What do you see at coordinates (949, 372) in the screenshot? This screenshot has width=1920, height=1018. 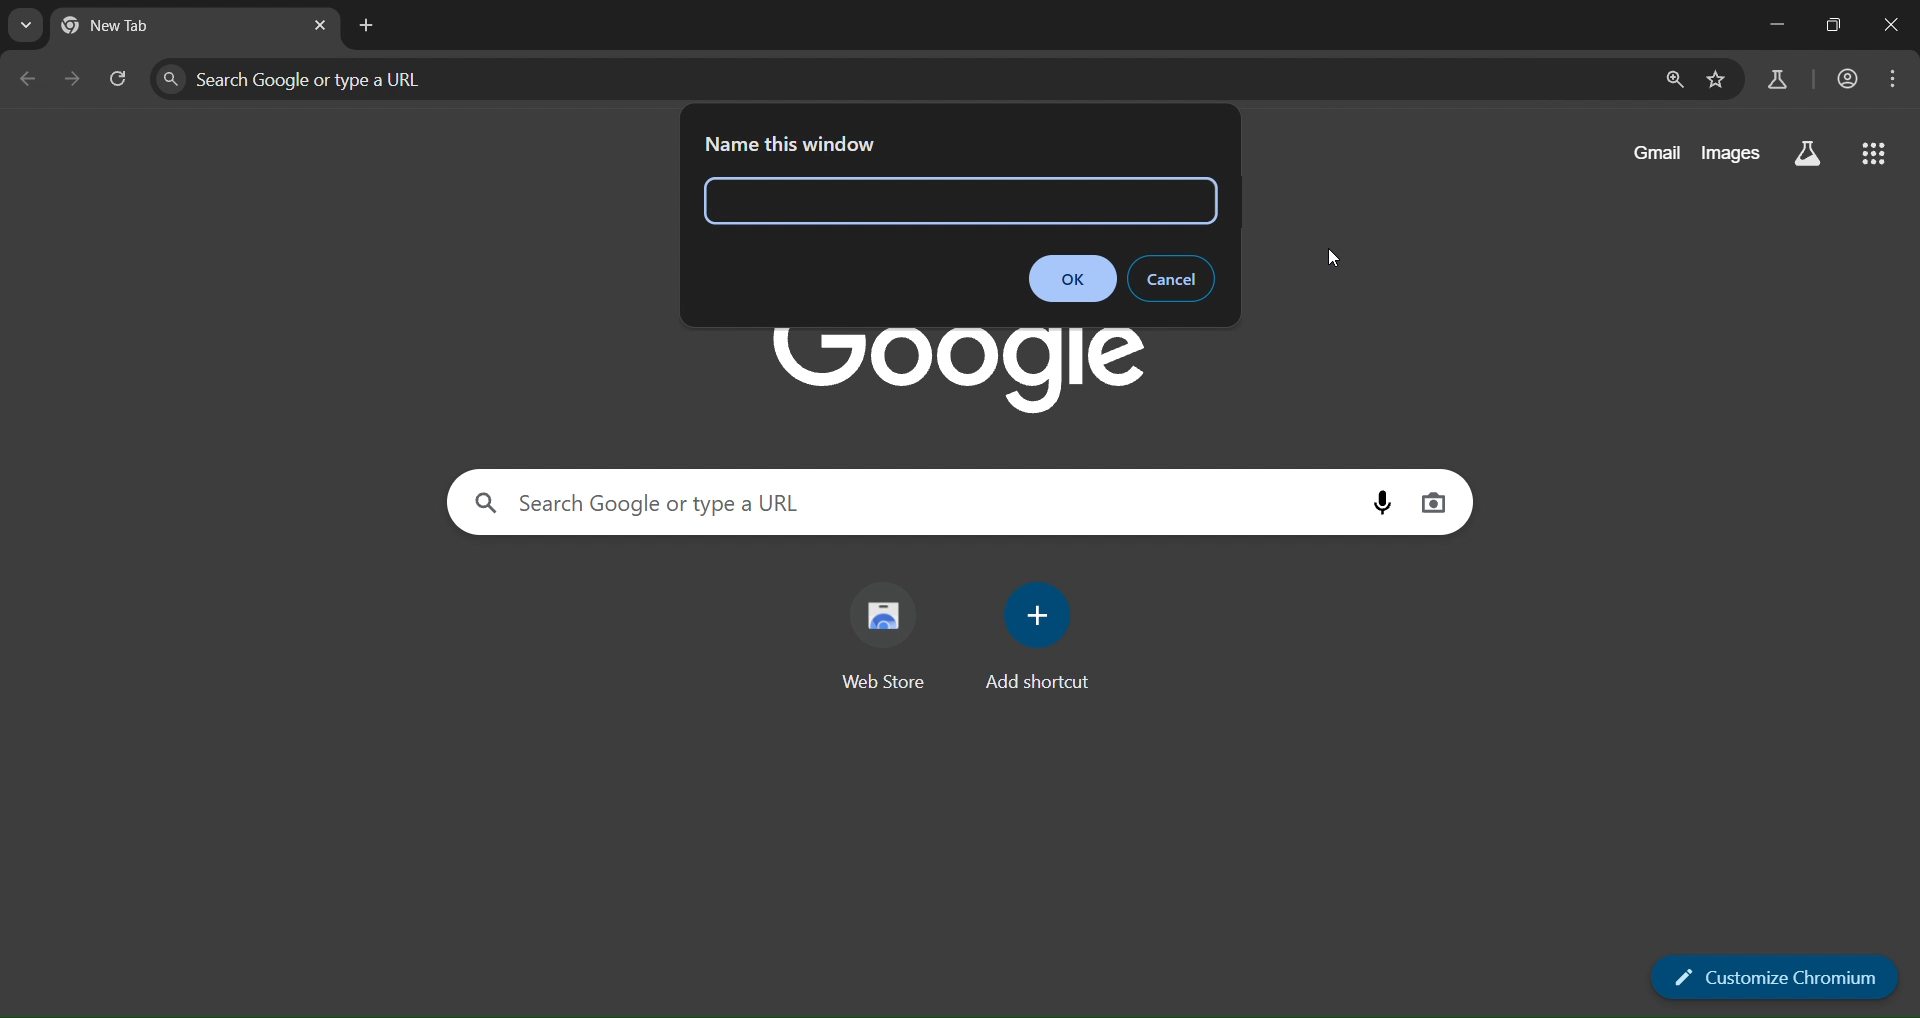 I see `Google logo` at bounding box center [949, 372].